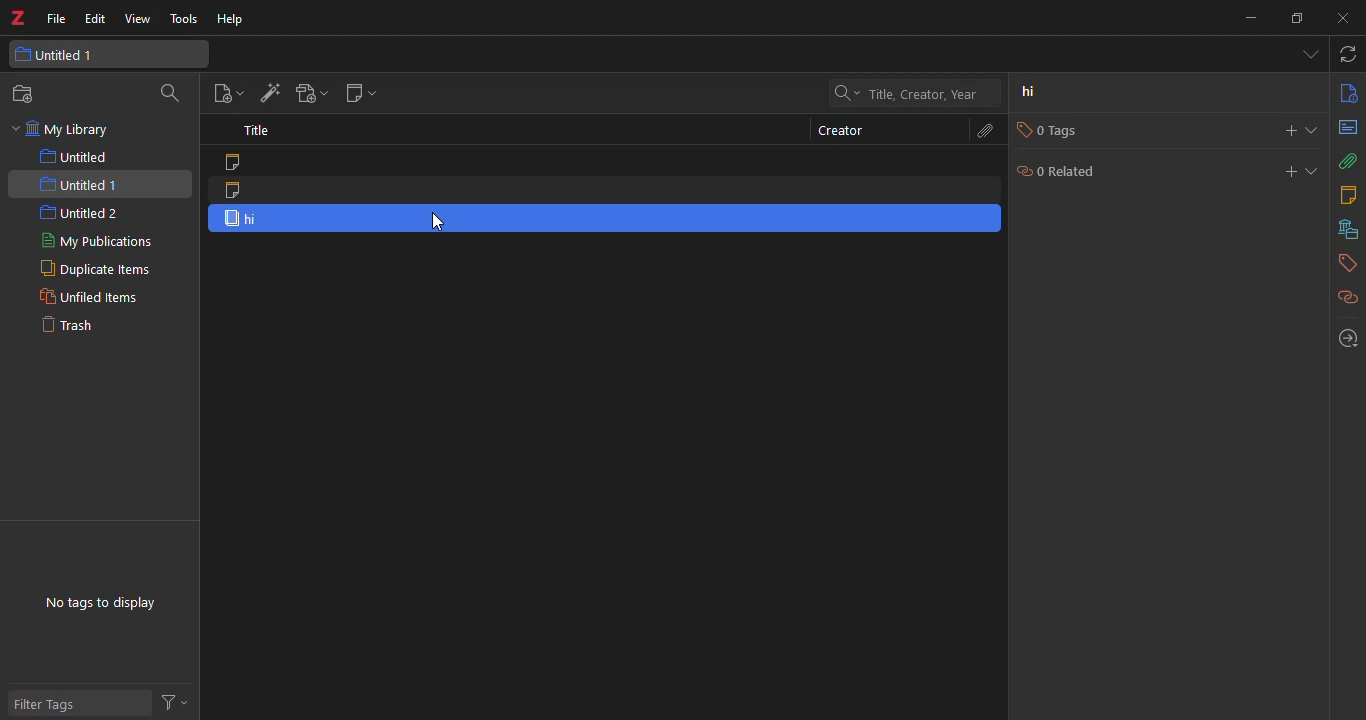  What do you see at coordinates (1343, 337) in the screenshot?
I see `locate` at bounding box center [1343, 337].